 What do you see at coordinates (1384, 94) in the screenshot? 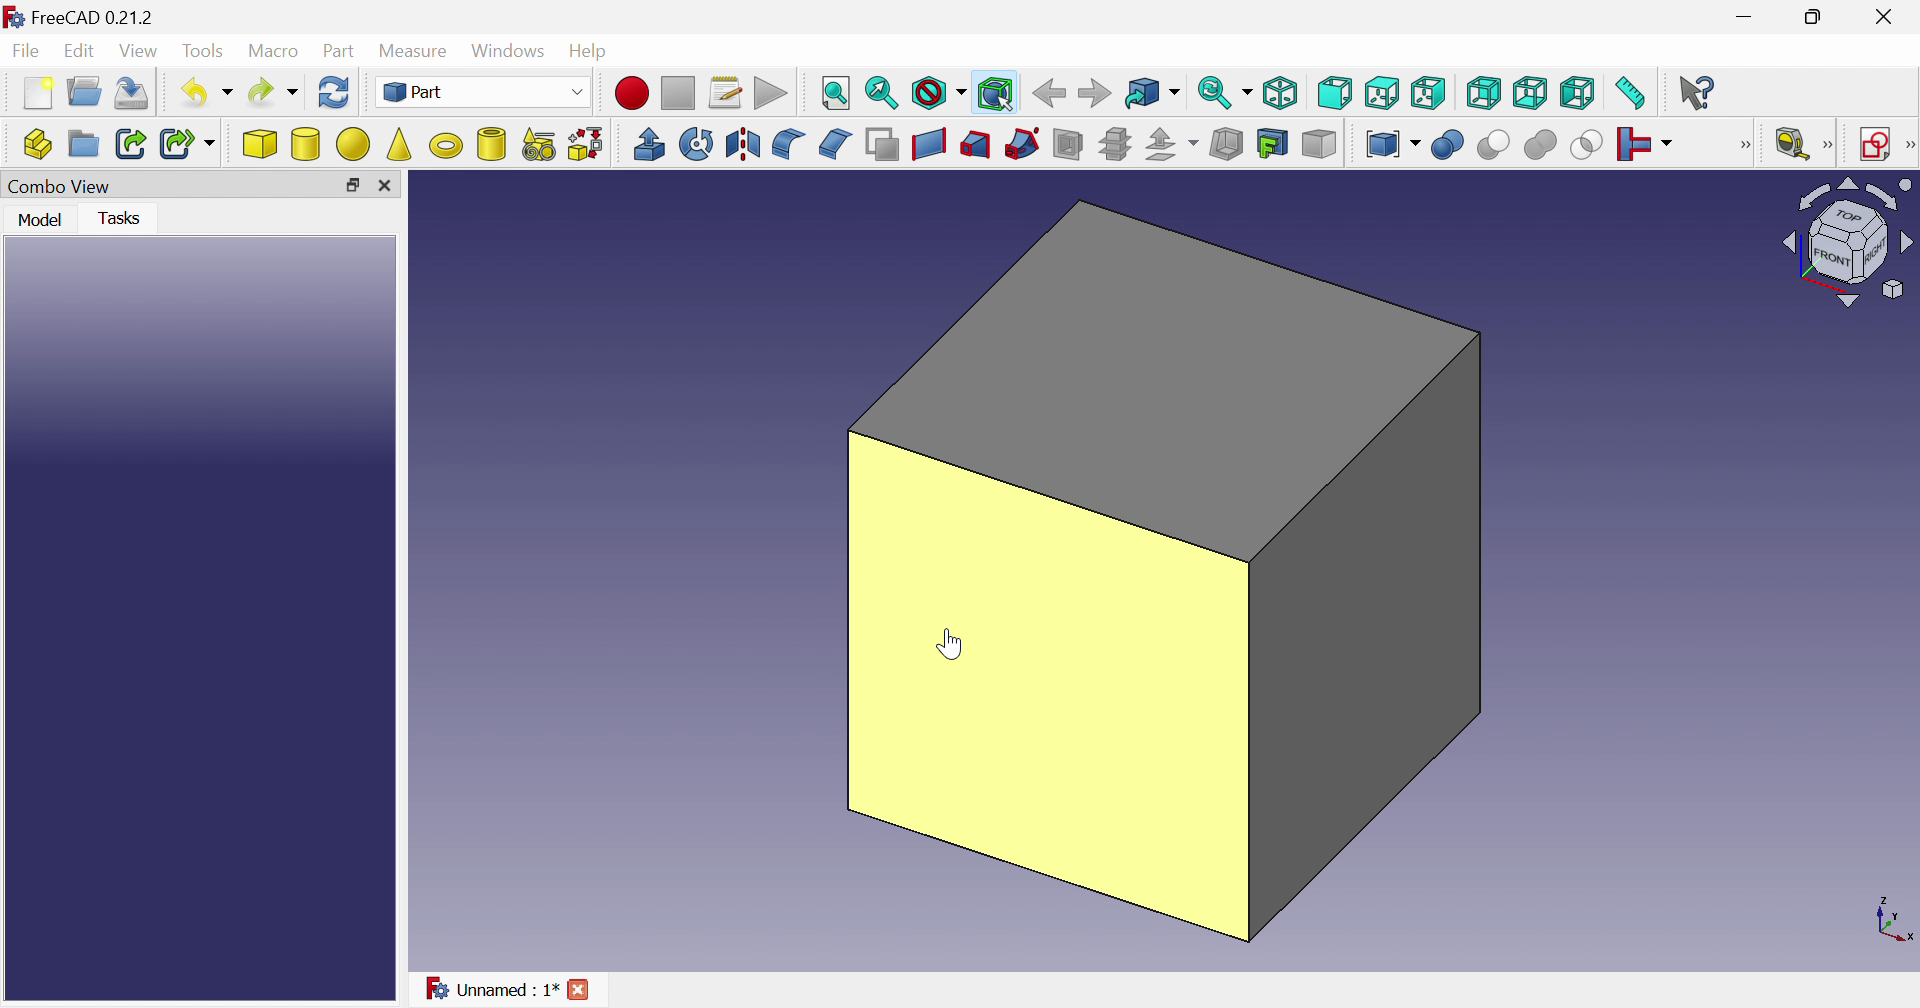
I see `Top` at bounding box center [1384, 94].